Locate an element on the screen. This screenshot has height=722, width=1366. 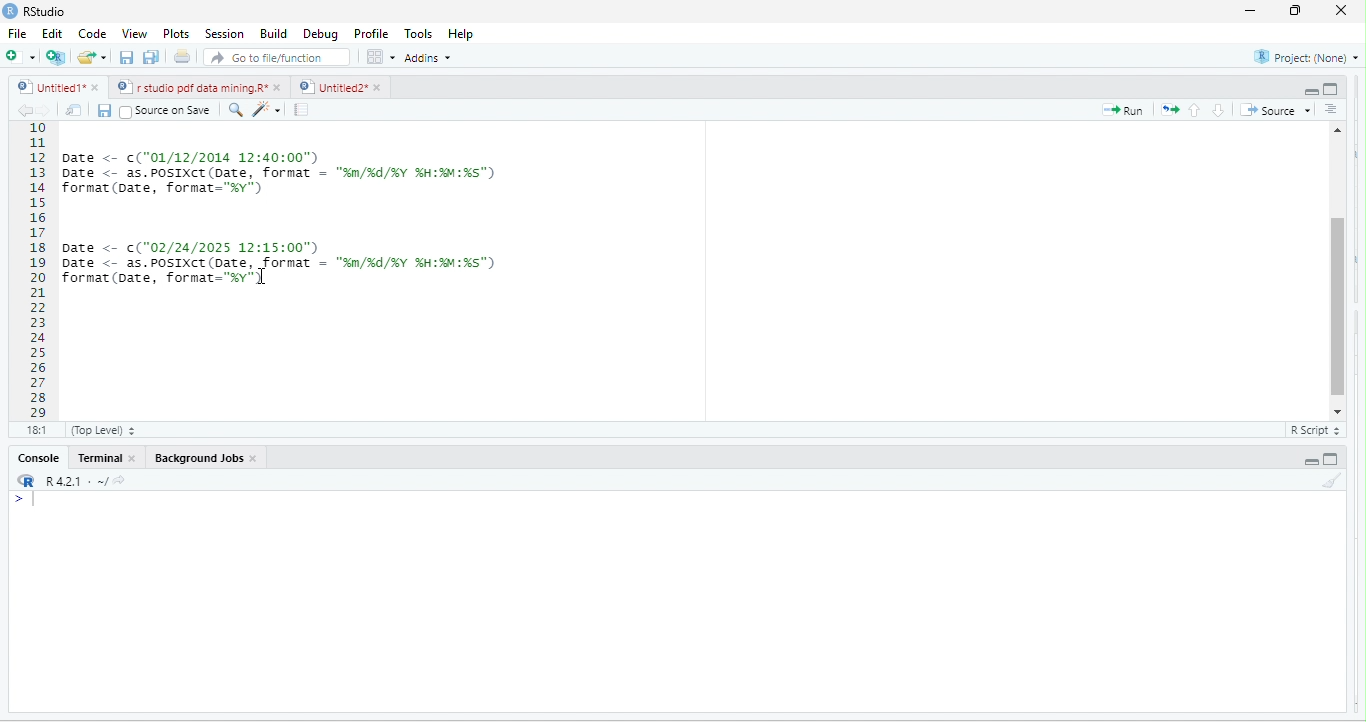
new file is located at coordinates (17, 56).